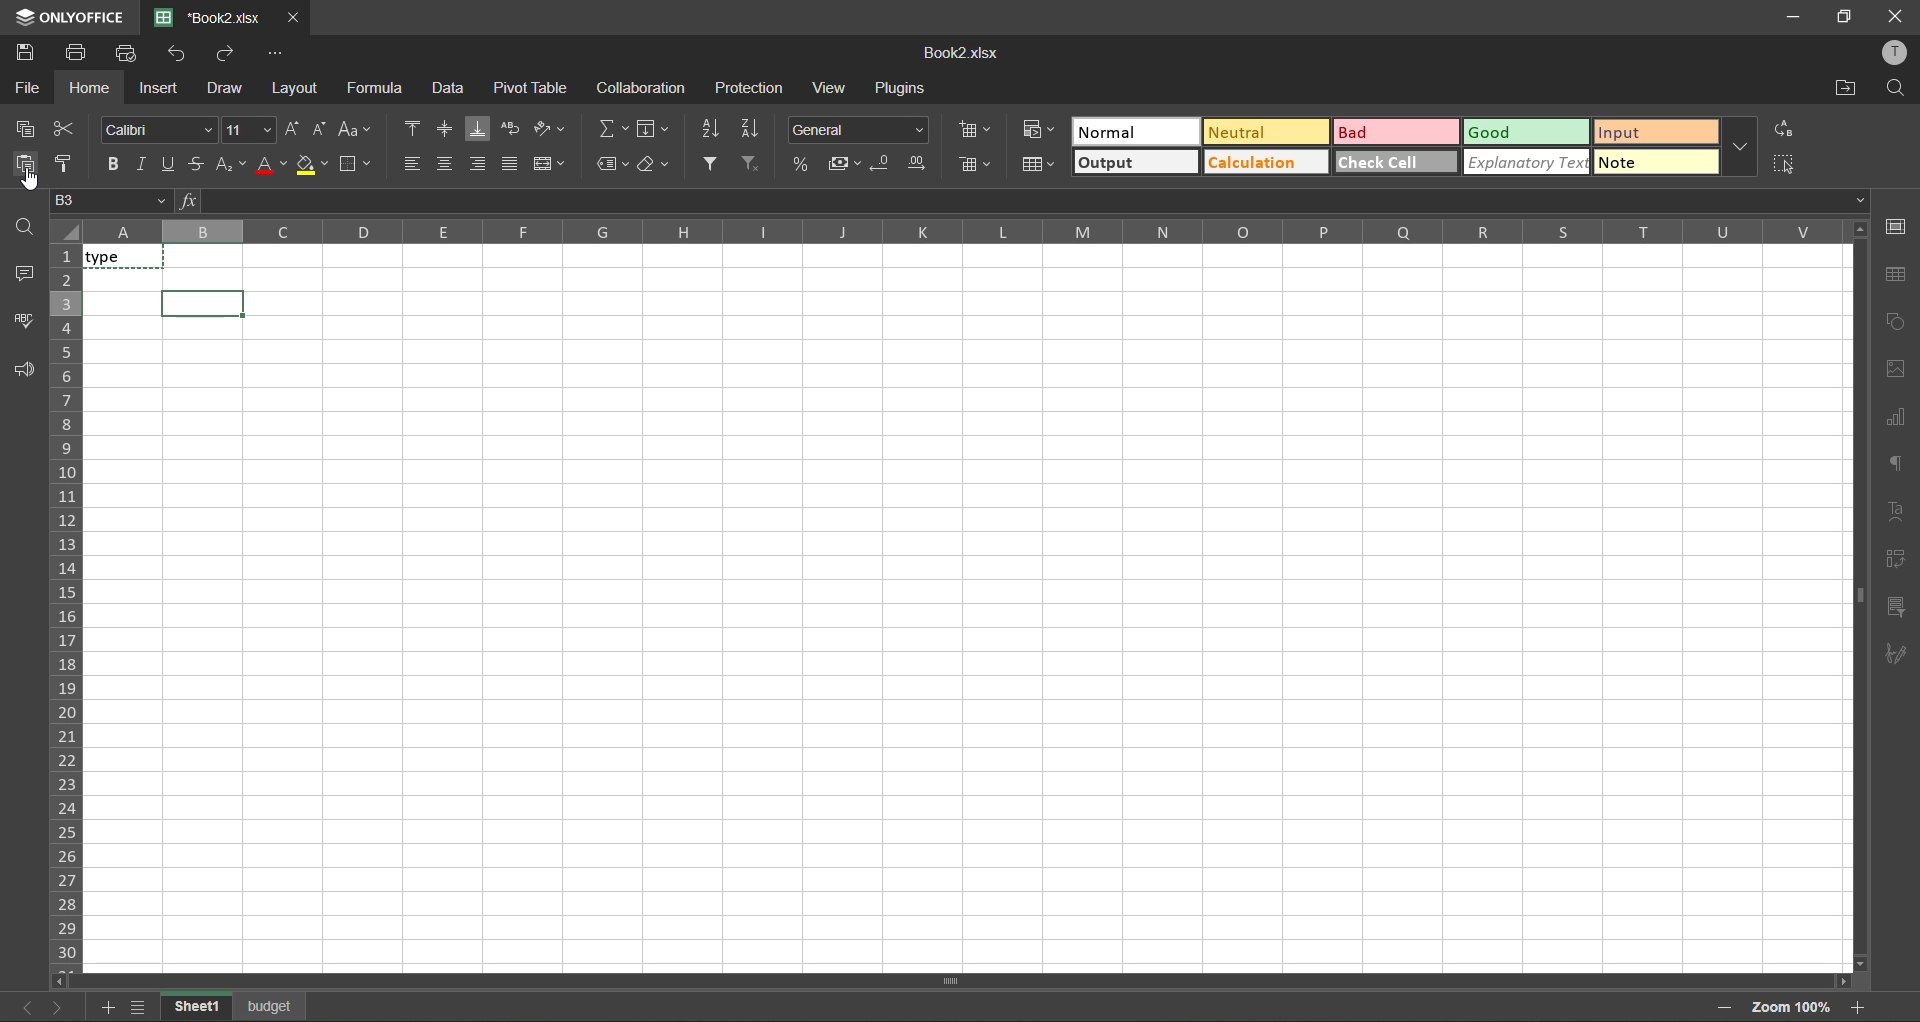  What do you see at coordinates (842, 163) in the screenshot?
I see `accounting` at bounding box center [842, 163].